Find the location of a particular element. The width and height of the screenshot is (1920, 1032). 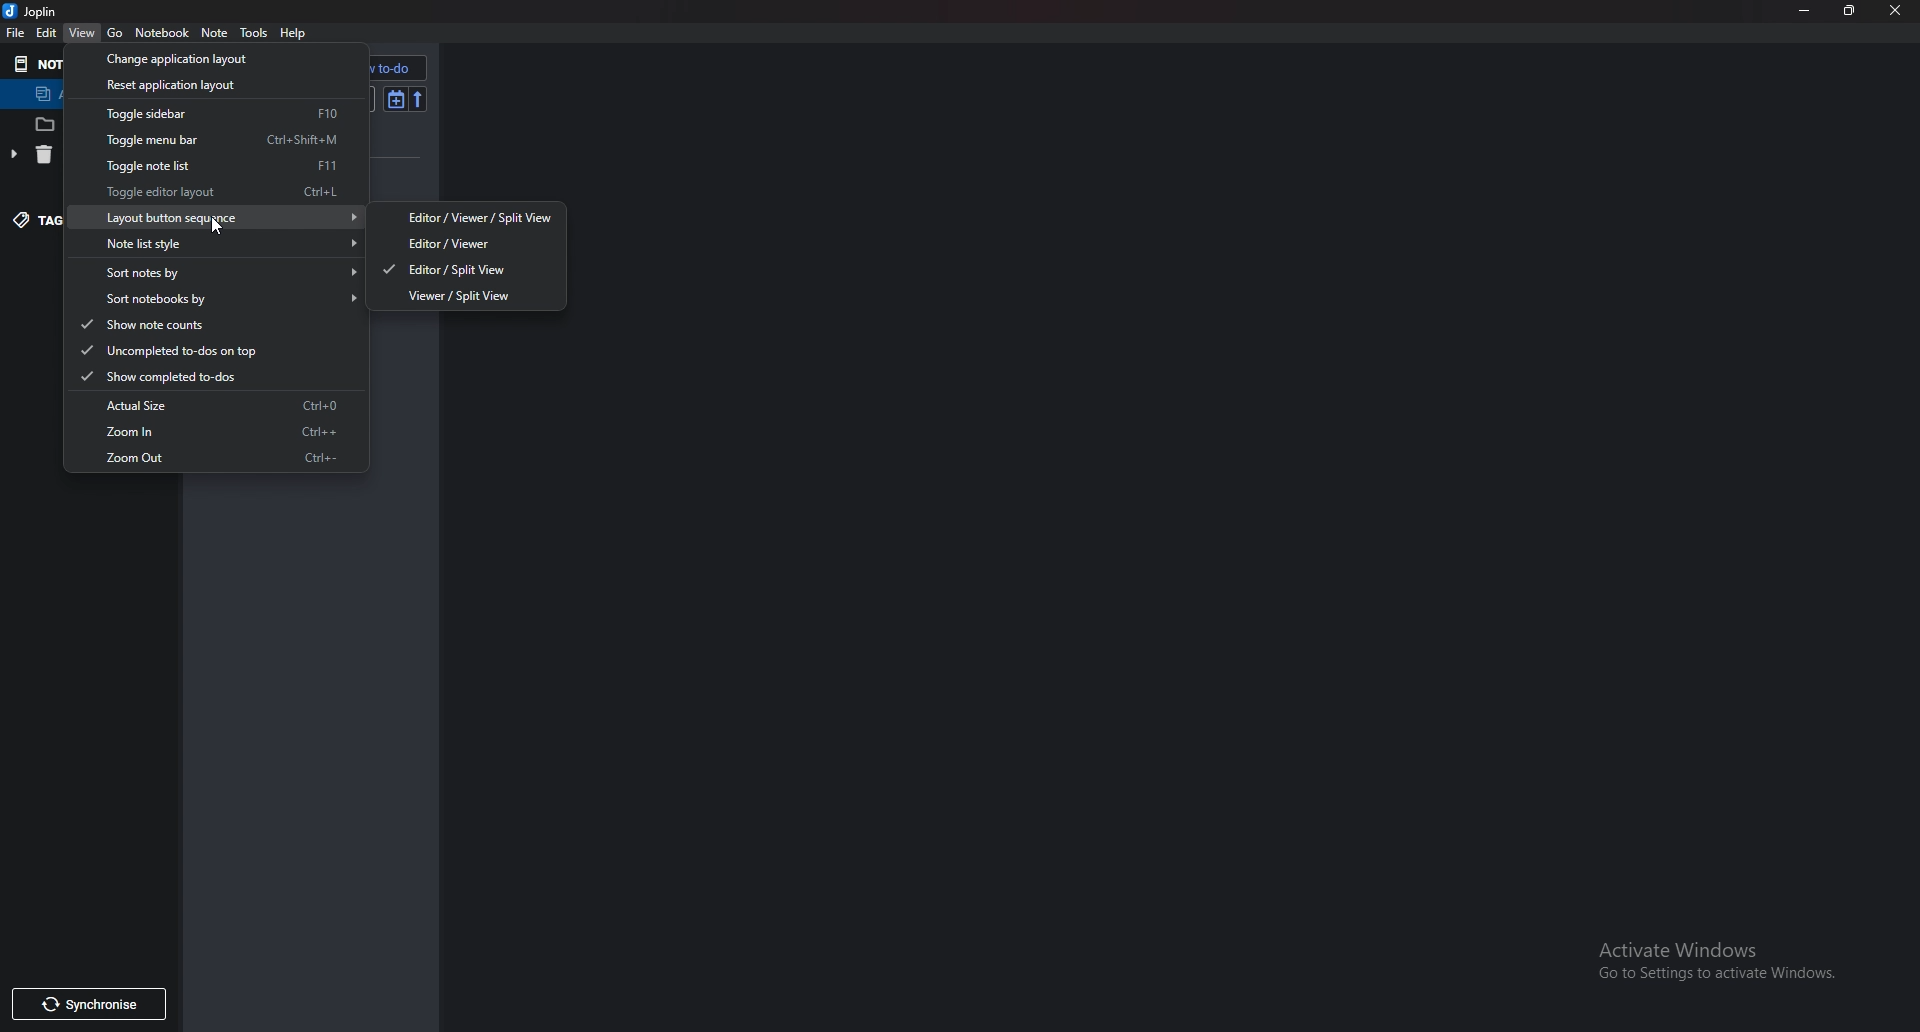

Layout button sequence is located at coordinates (228, 217).